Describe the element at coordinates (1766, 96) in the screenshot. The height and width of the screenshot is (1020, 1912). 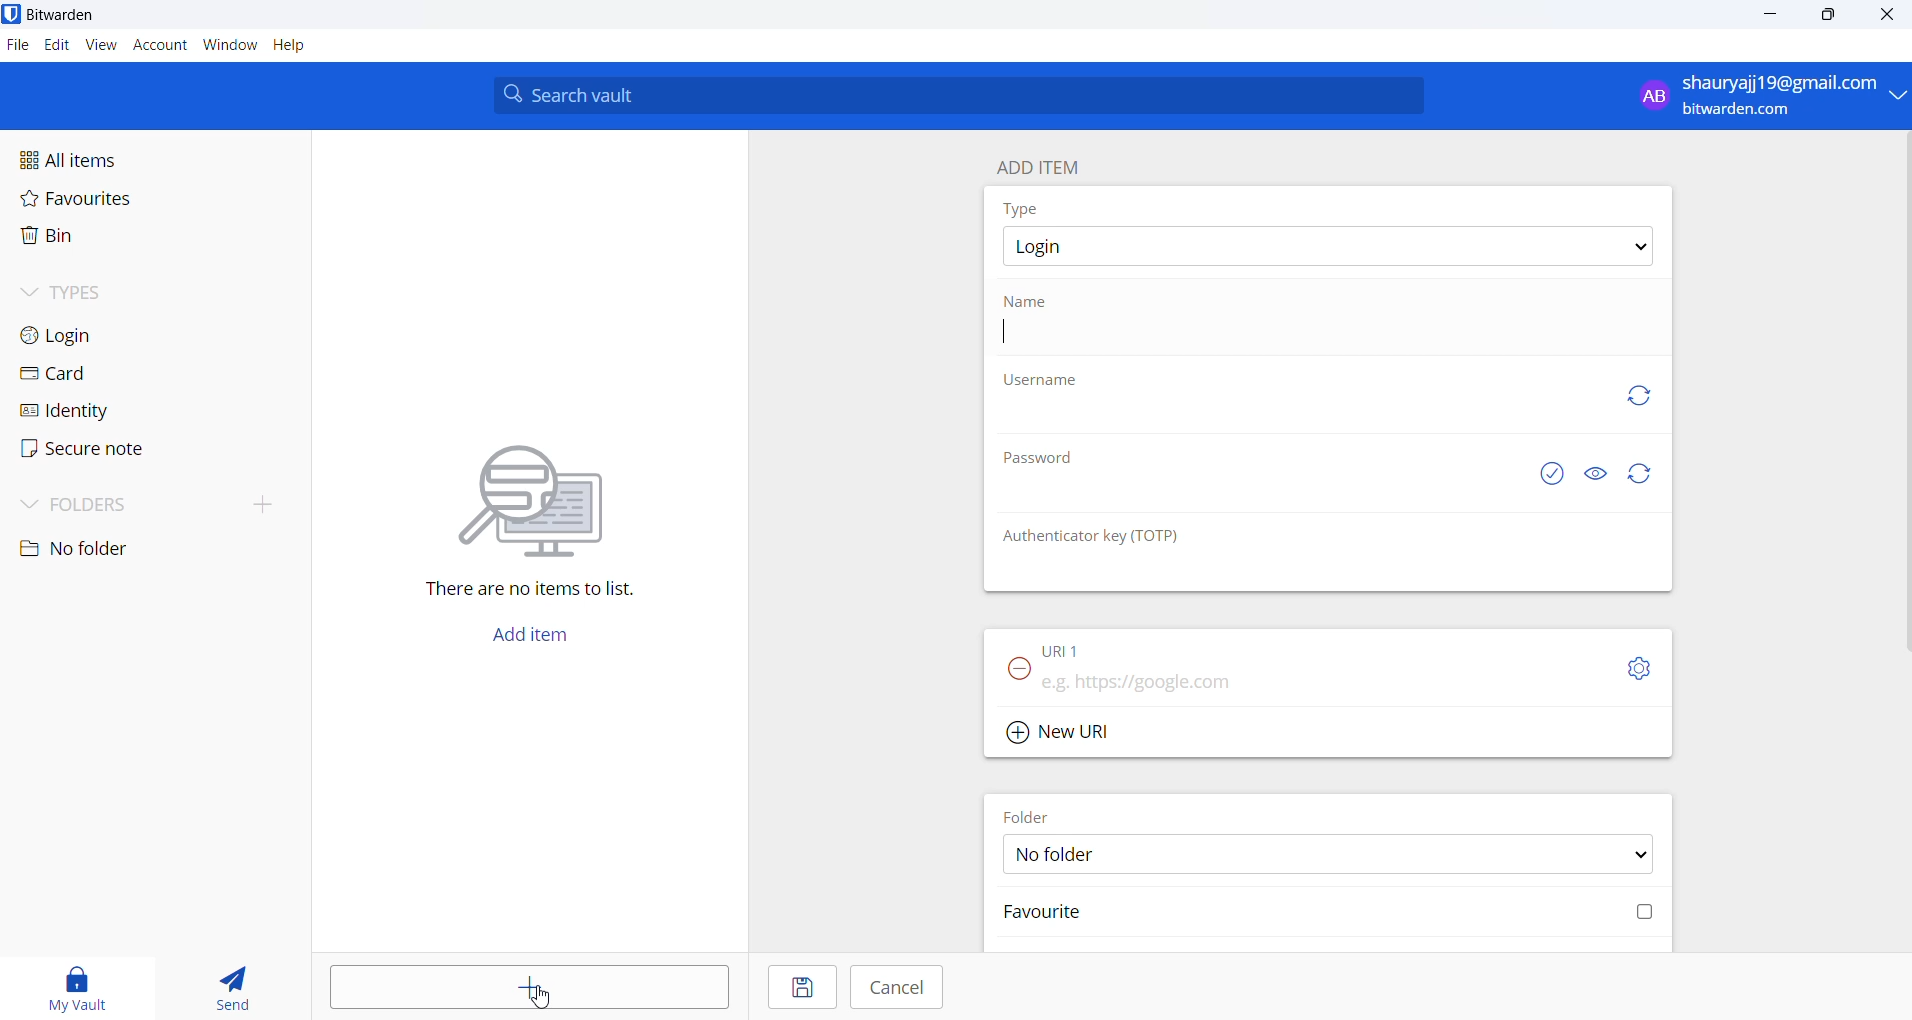
I see `sign in and sign out options` at that location.